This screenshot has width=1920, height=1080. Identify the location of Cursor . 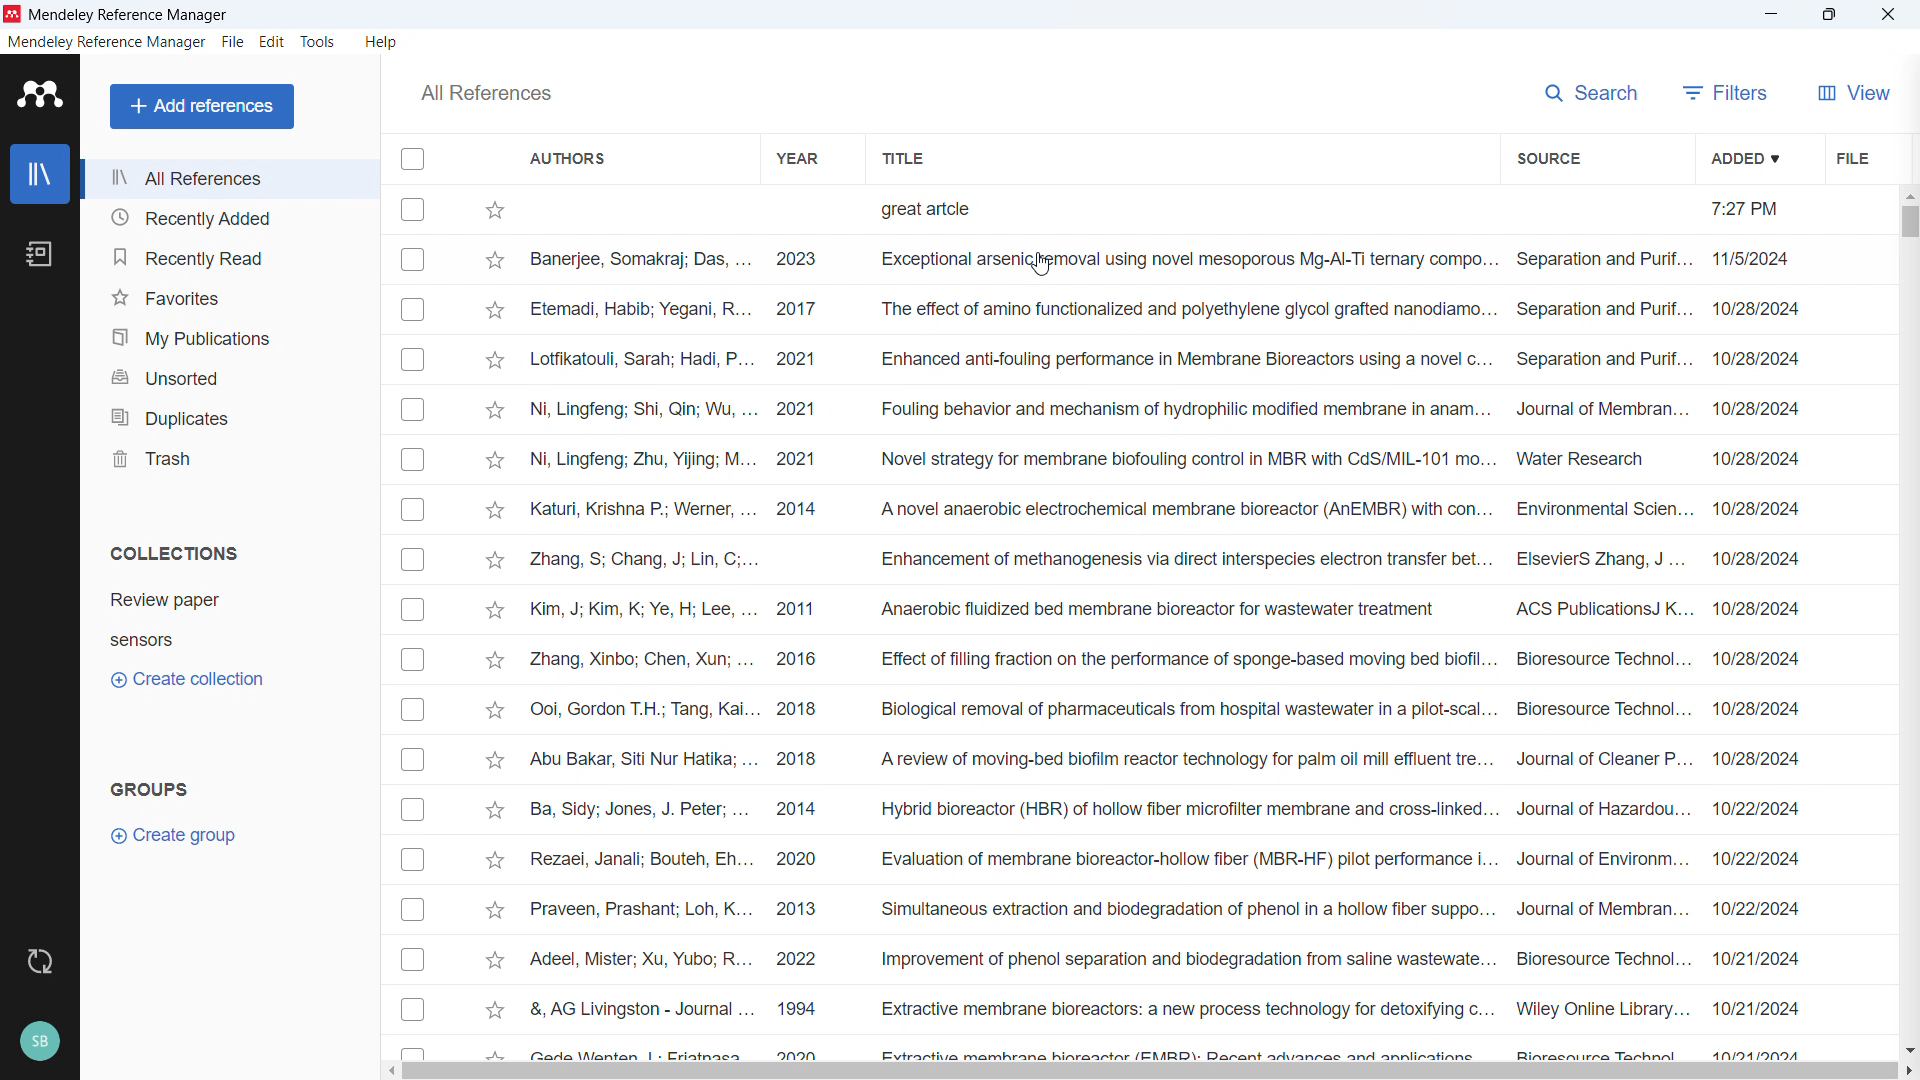
(1038, 265).